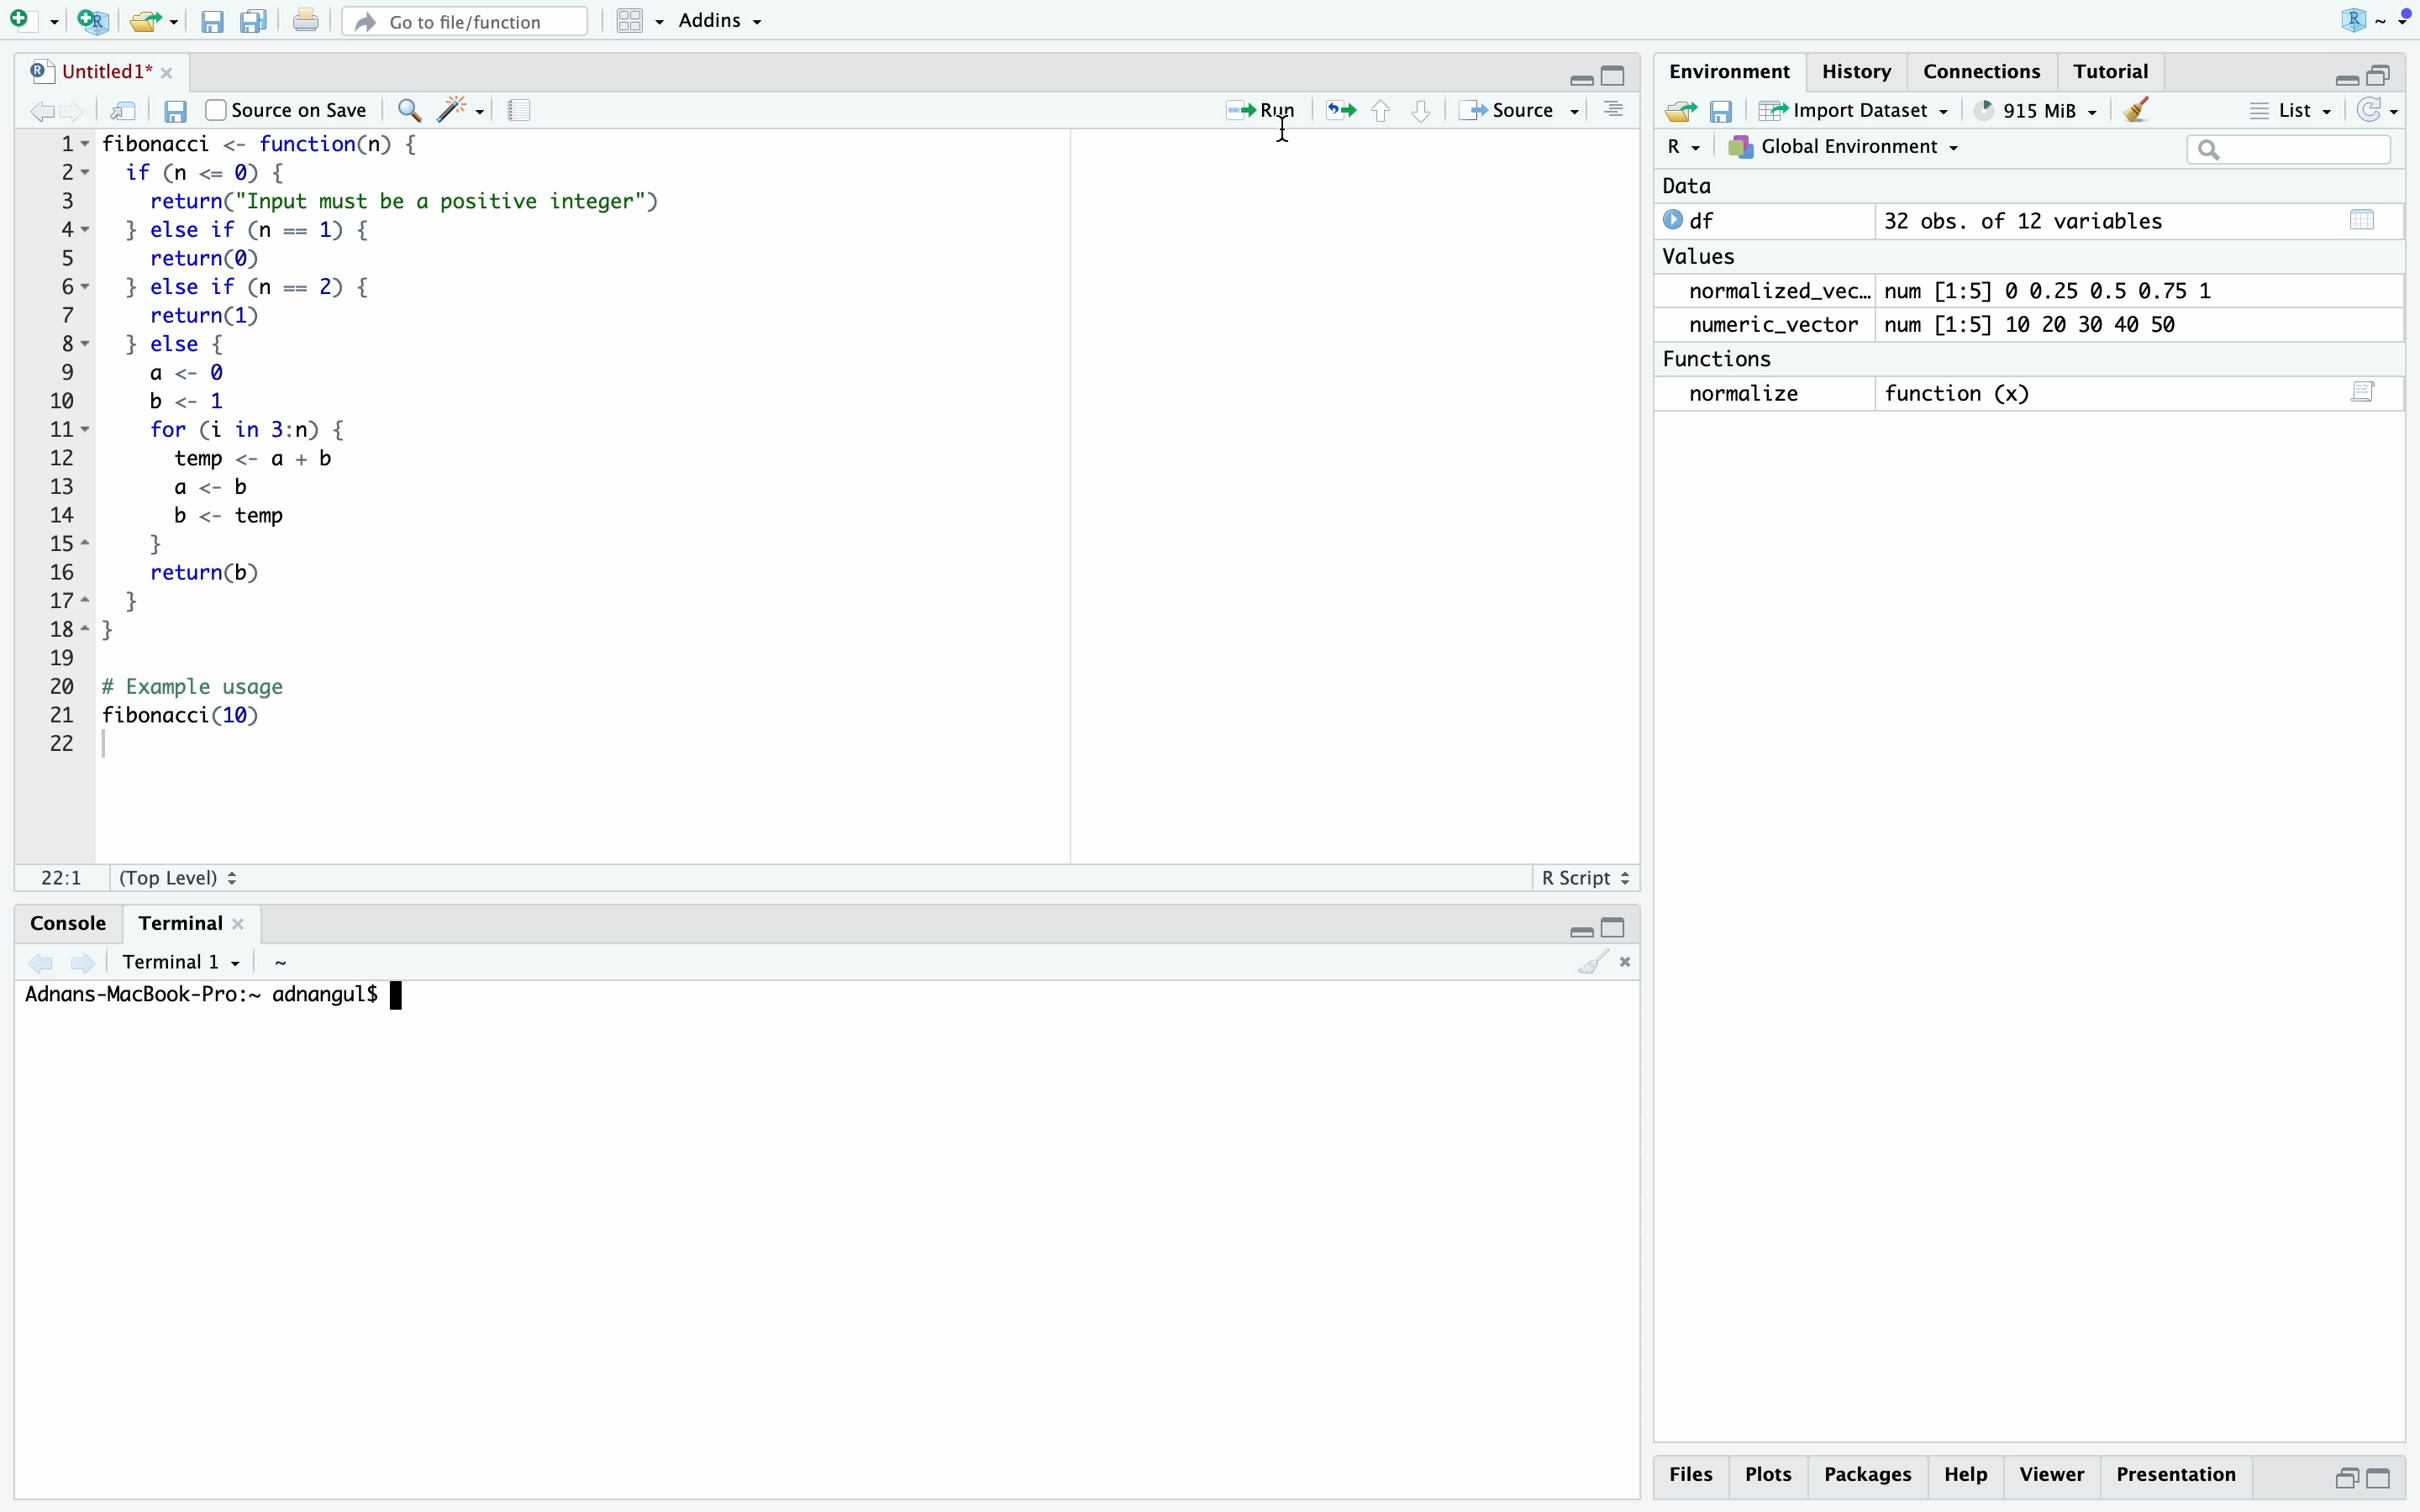 The image size is (2420, 1512). Describe the element at coordinates (1617, 924) in the screenshot. I see `maximize` at that location.